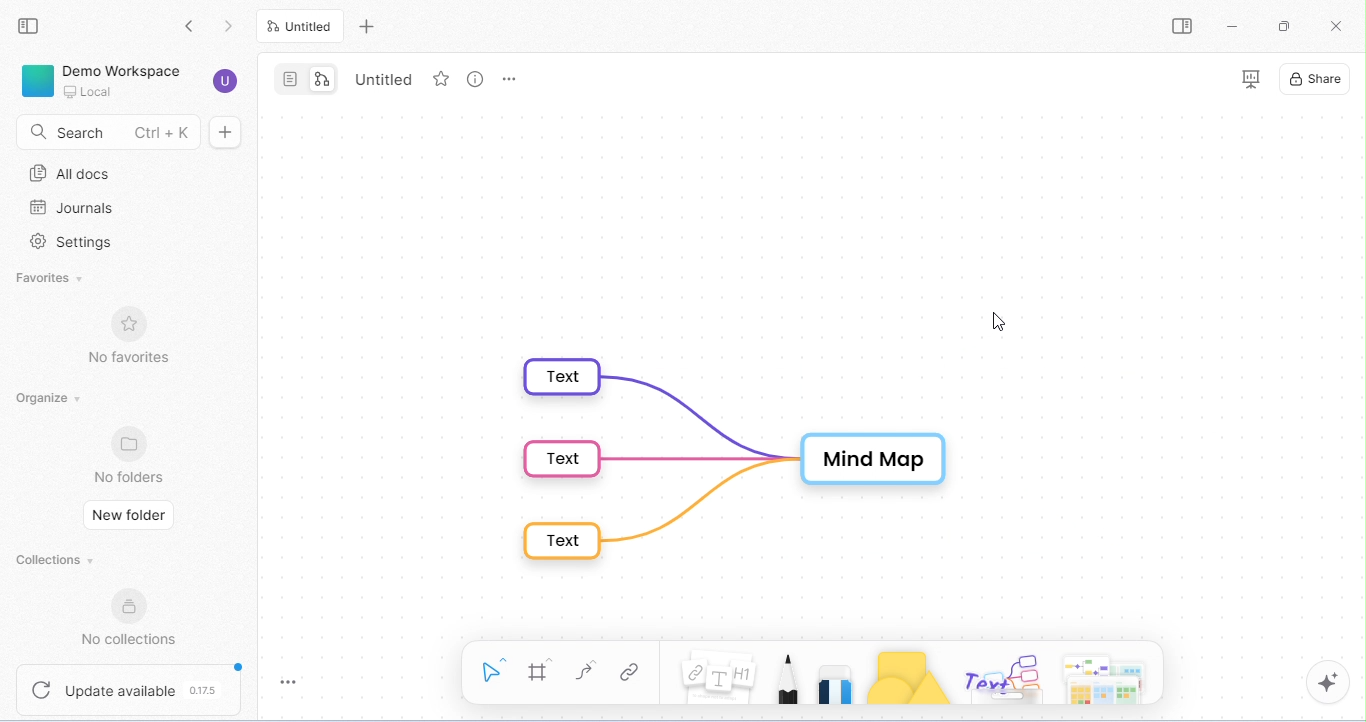 The height and width of the screenshot is (722, 1366). I want to click on pencil, so click(789, 677).